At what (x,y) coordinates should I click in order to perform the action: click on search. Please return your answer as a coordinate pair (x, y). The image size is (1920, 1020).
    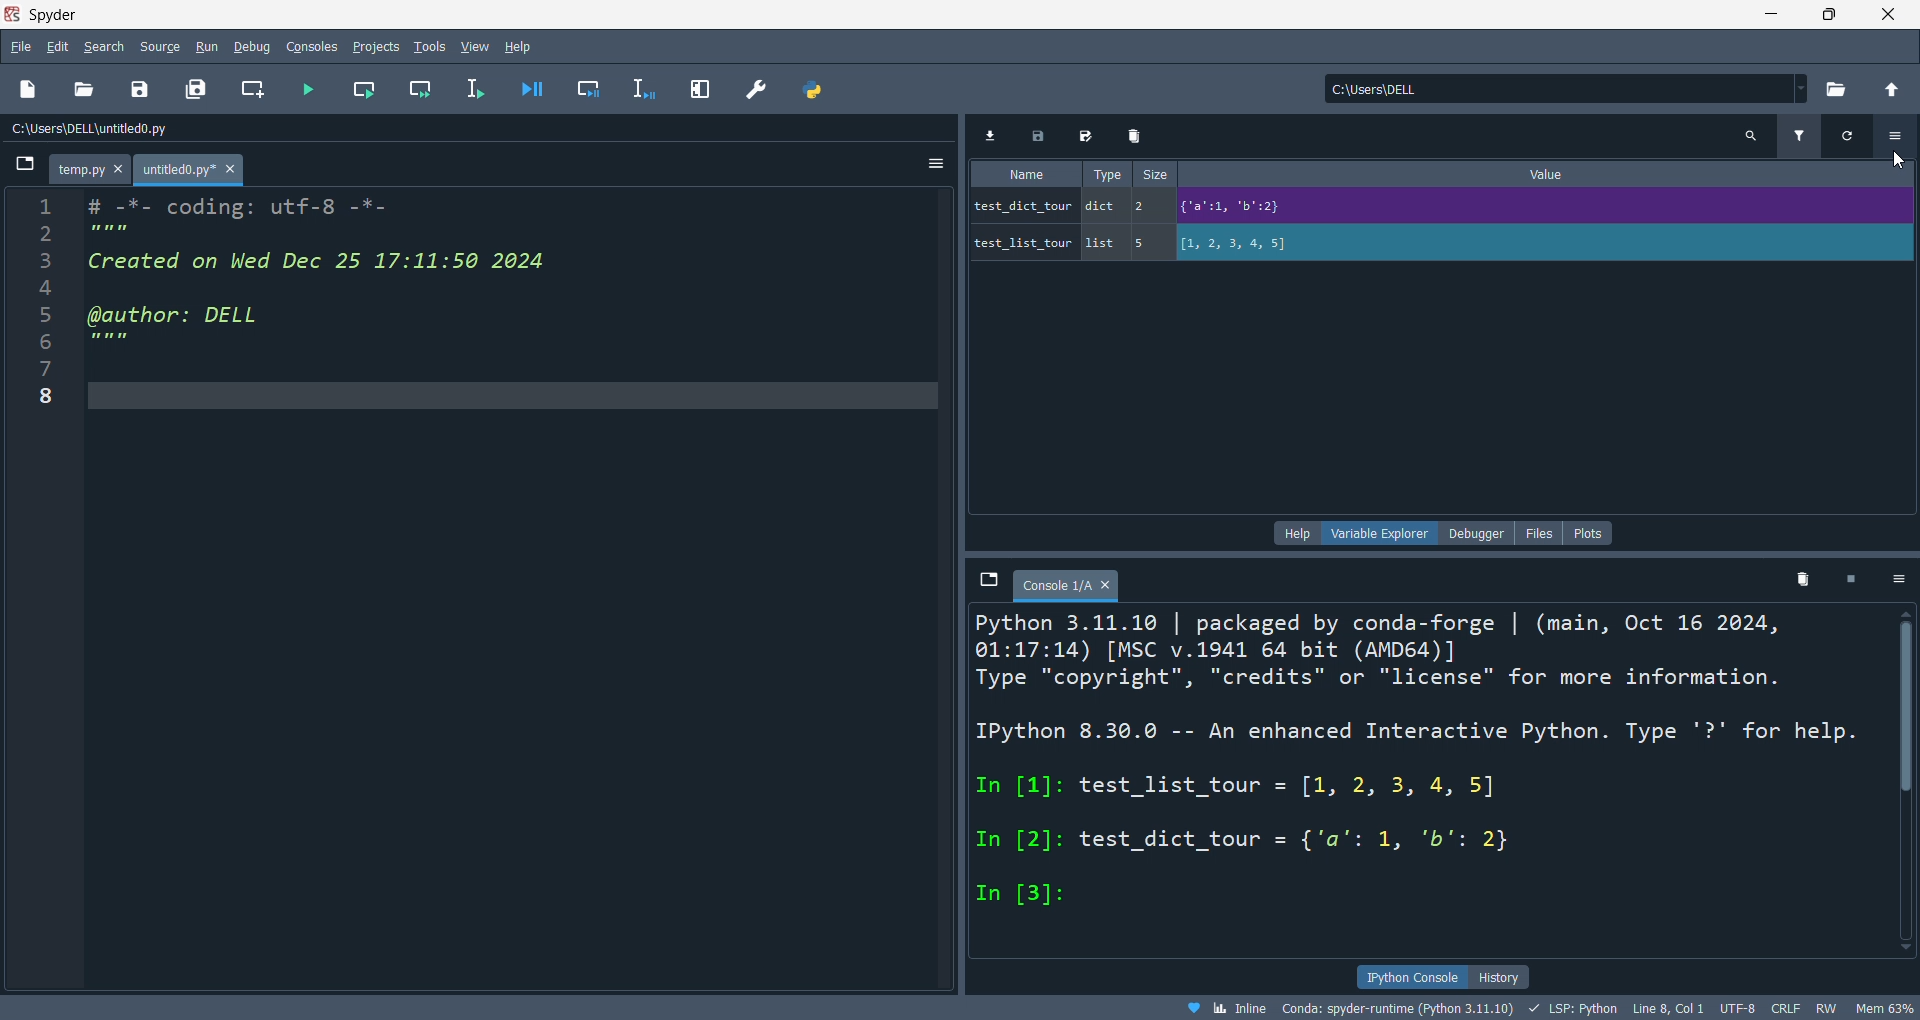
    Looking at the image, I should click on (1757, 138).